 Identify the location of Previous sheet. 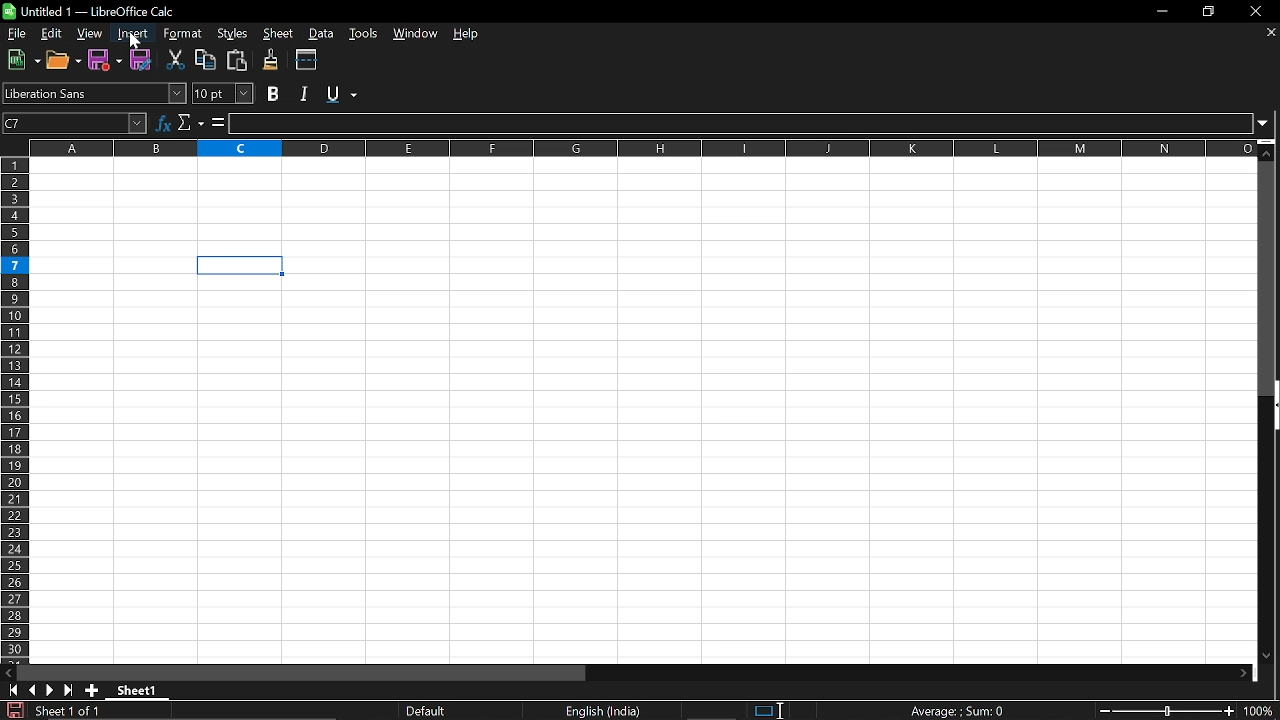
(31, 690).